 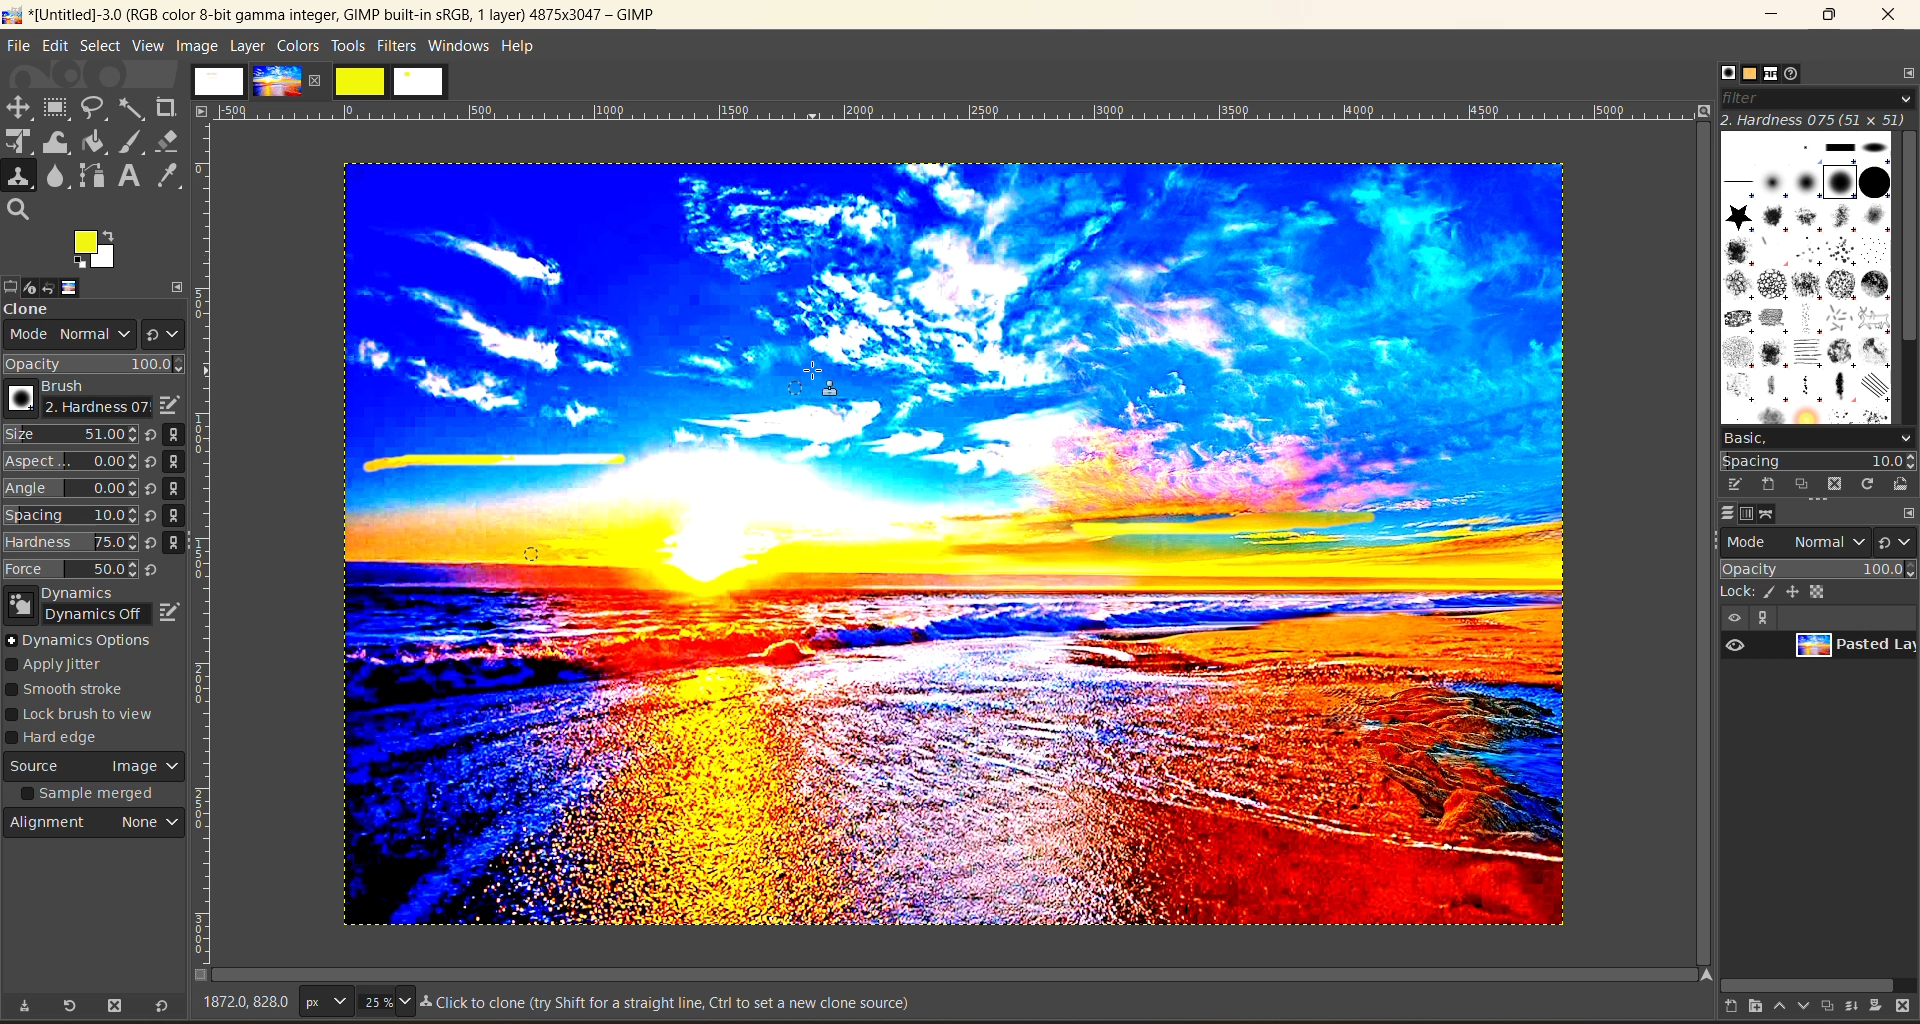 I want to click on refresh brushes, so click(x=1867, y=484).